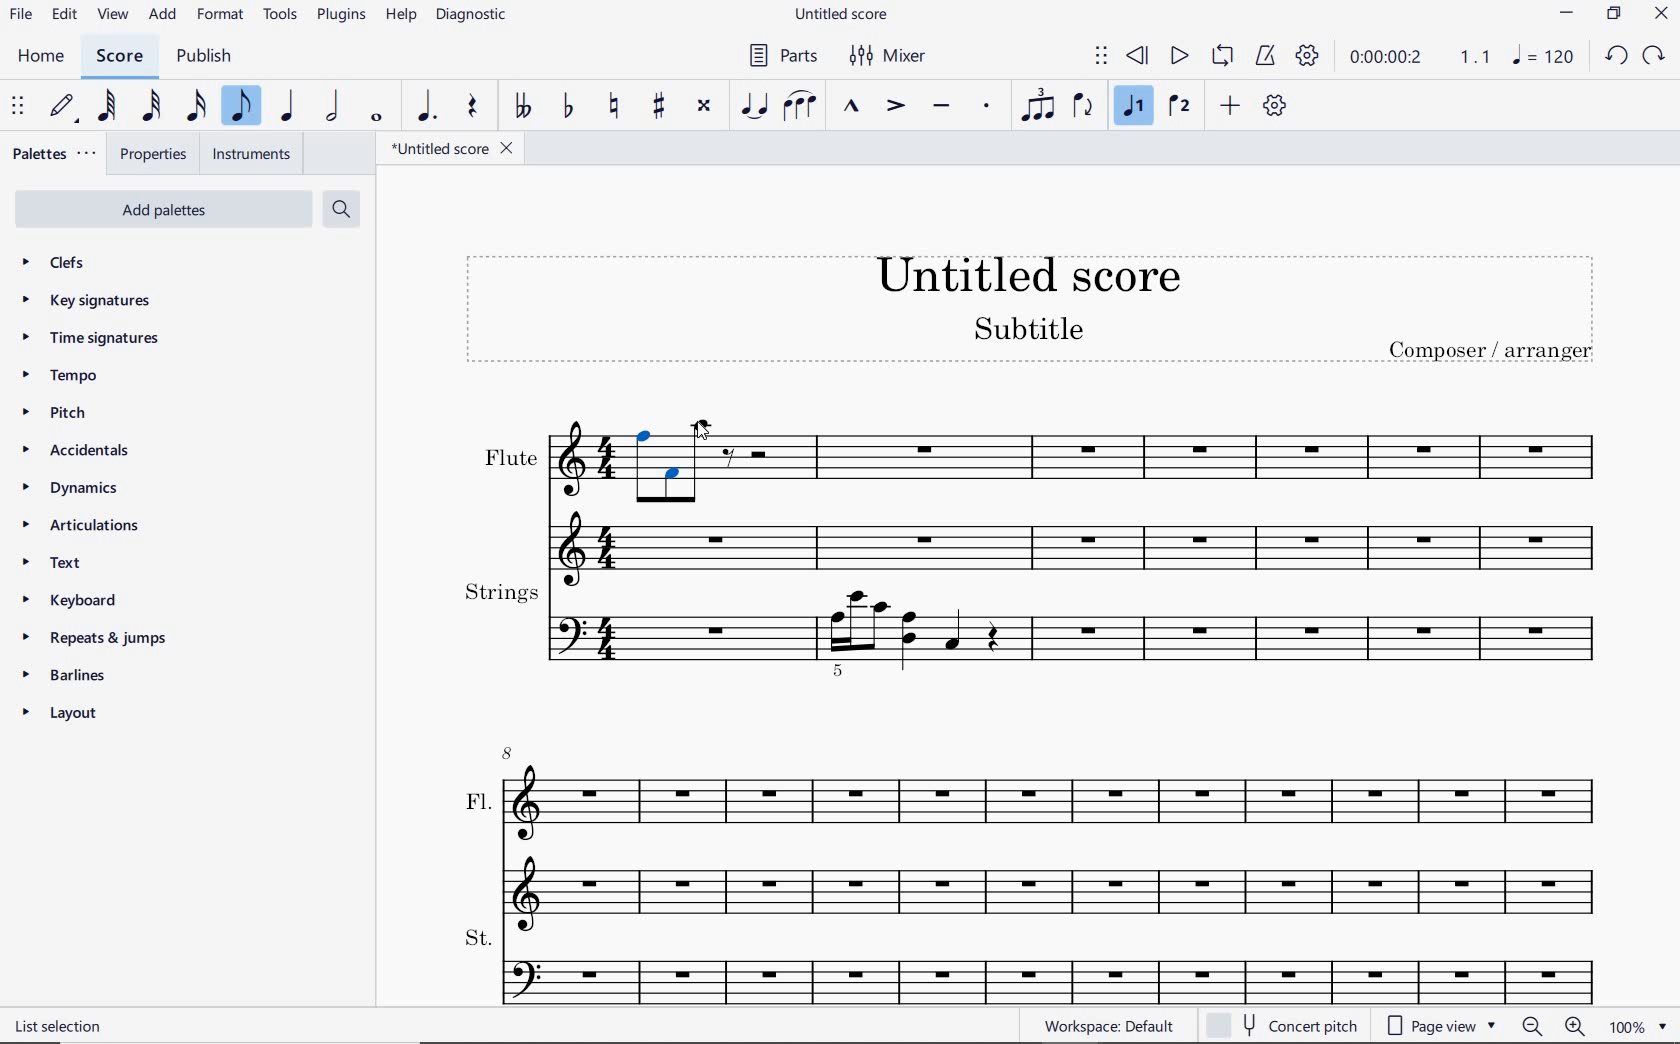  Describe the element at coordinates (475, 16) in the screenshot. I see `DIAGNOSTIC` at that location.